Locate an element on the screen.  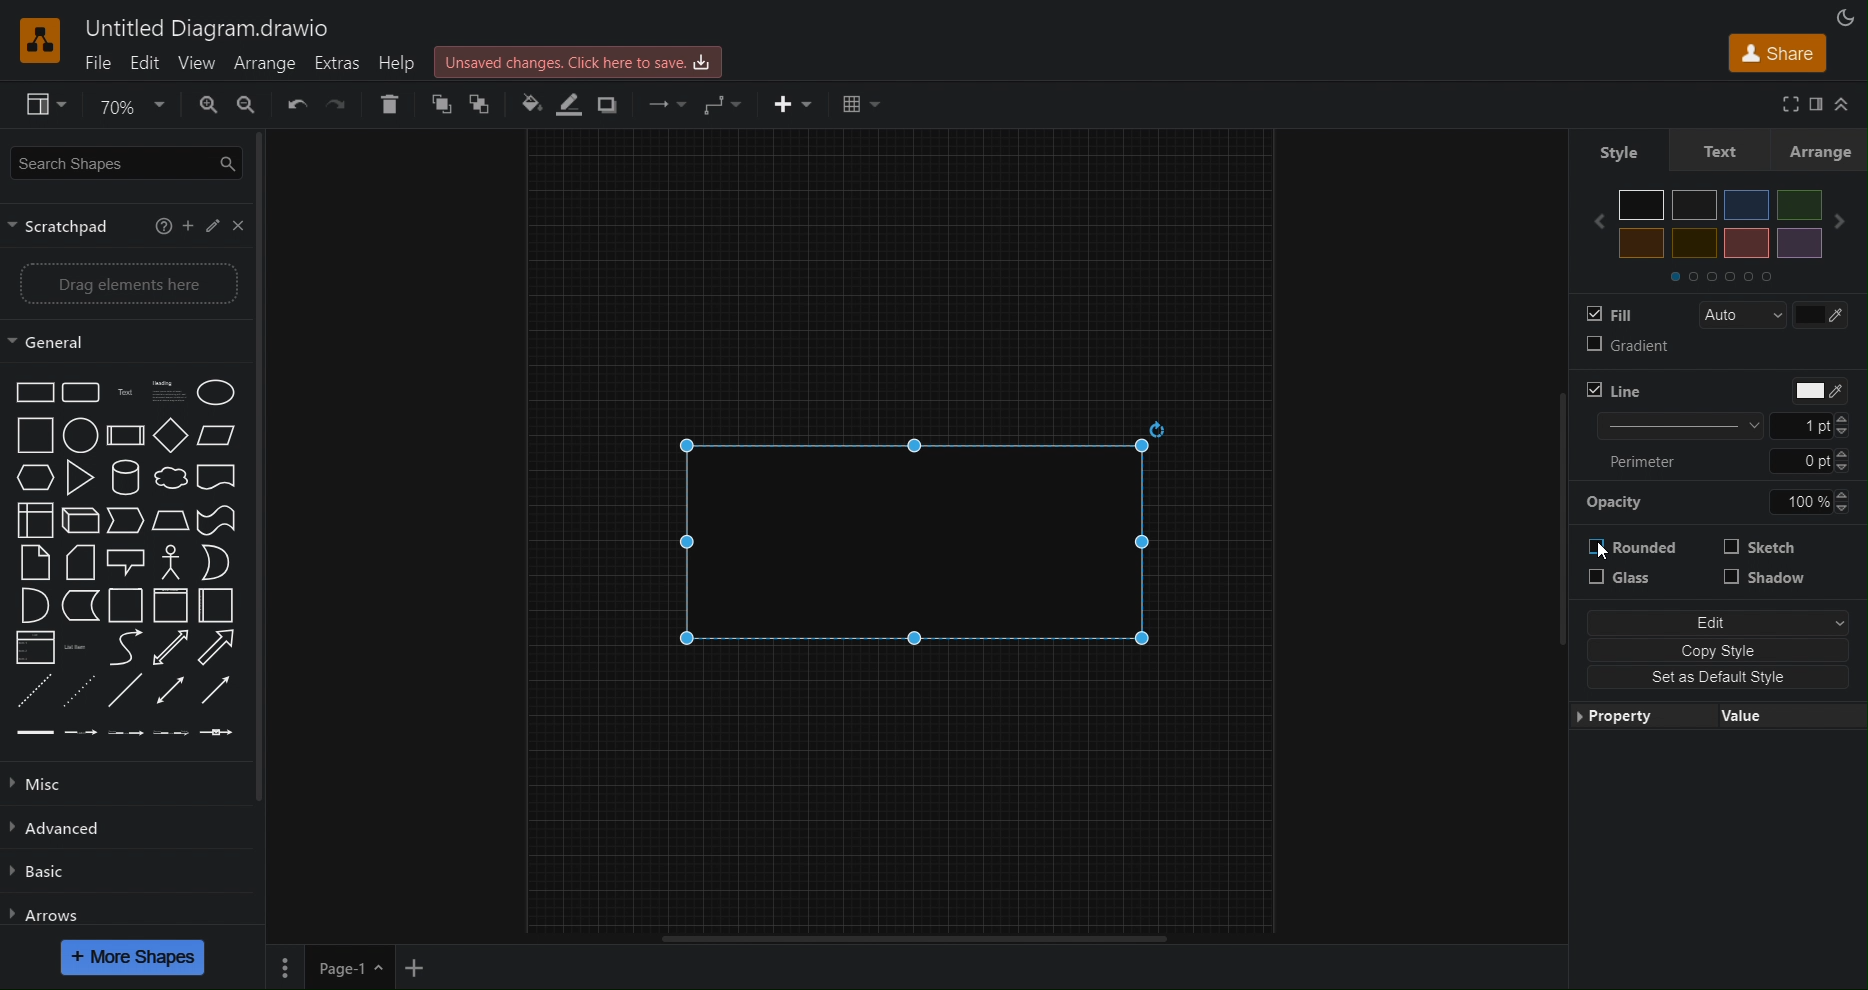
Extras is located at coordinates (341, 65).